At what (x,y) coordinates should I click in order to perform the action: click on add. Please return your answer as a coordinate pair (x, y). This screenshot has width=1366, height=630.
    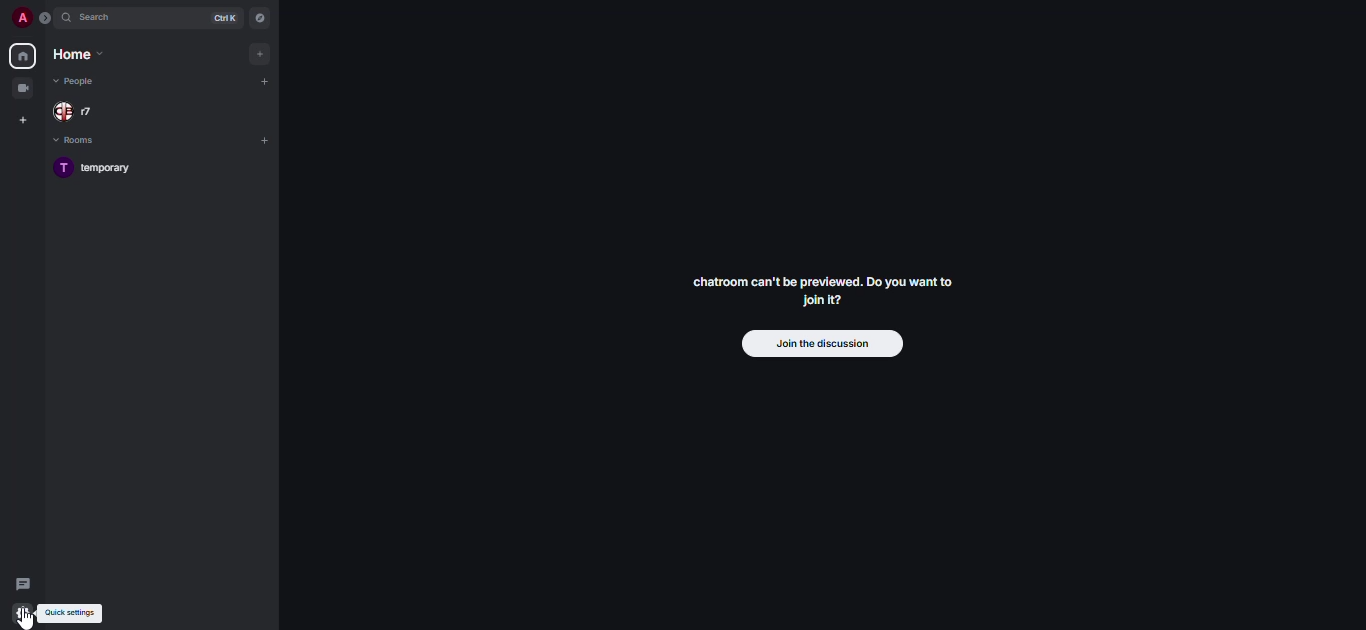
    Looking at the image, I should click on (260, 55).